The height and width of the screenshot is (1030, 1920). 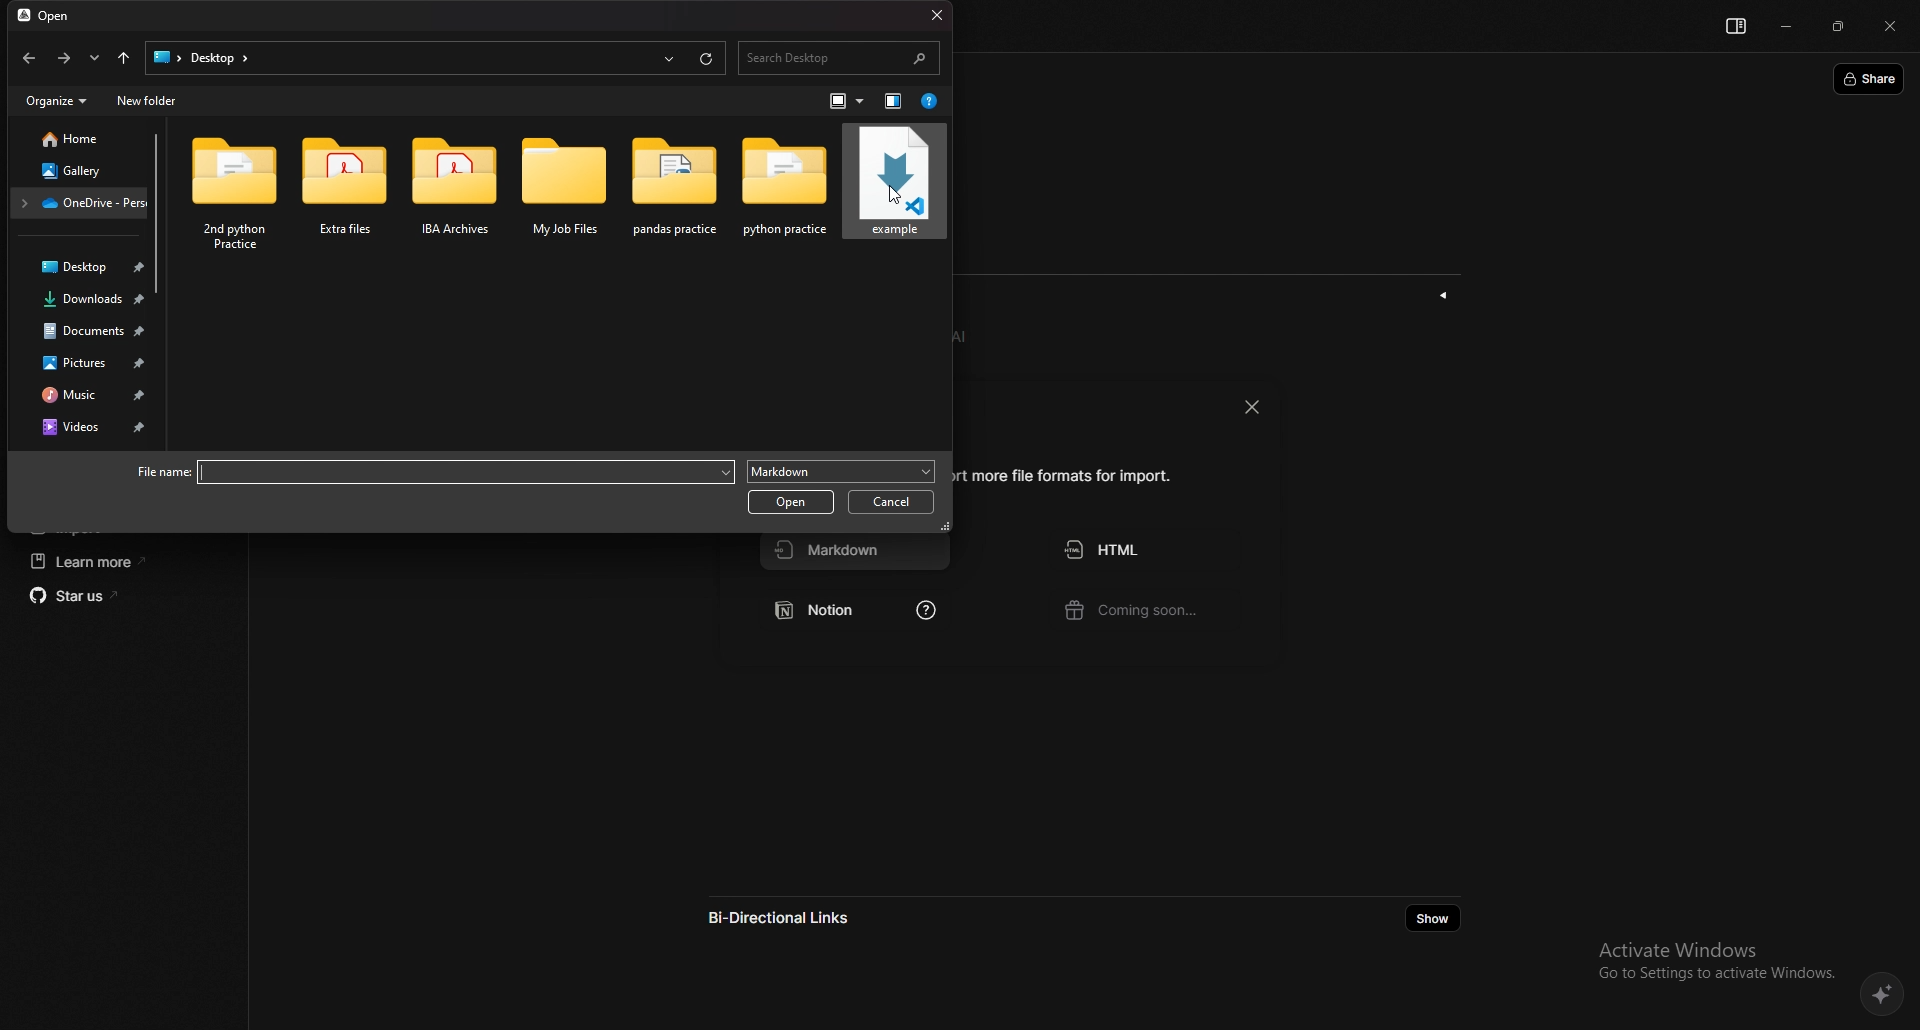 I want to click on learn how, so click(x=924, y=613).